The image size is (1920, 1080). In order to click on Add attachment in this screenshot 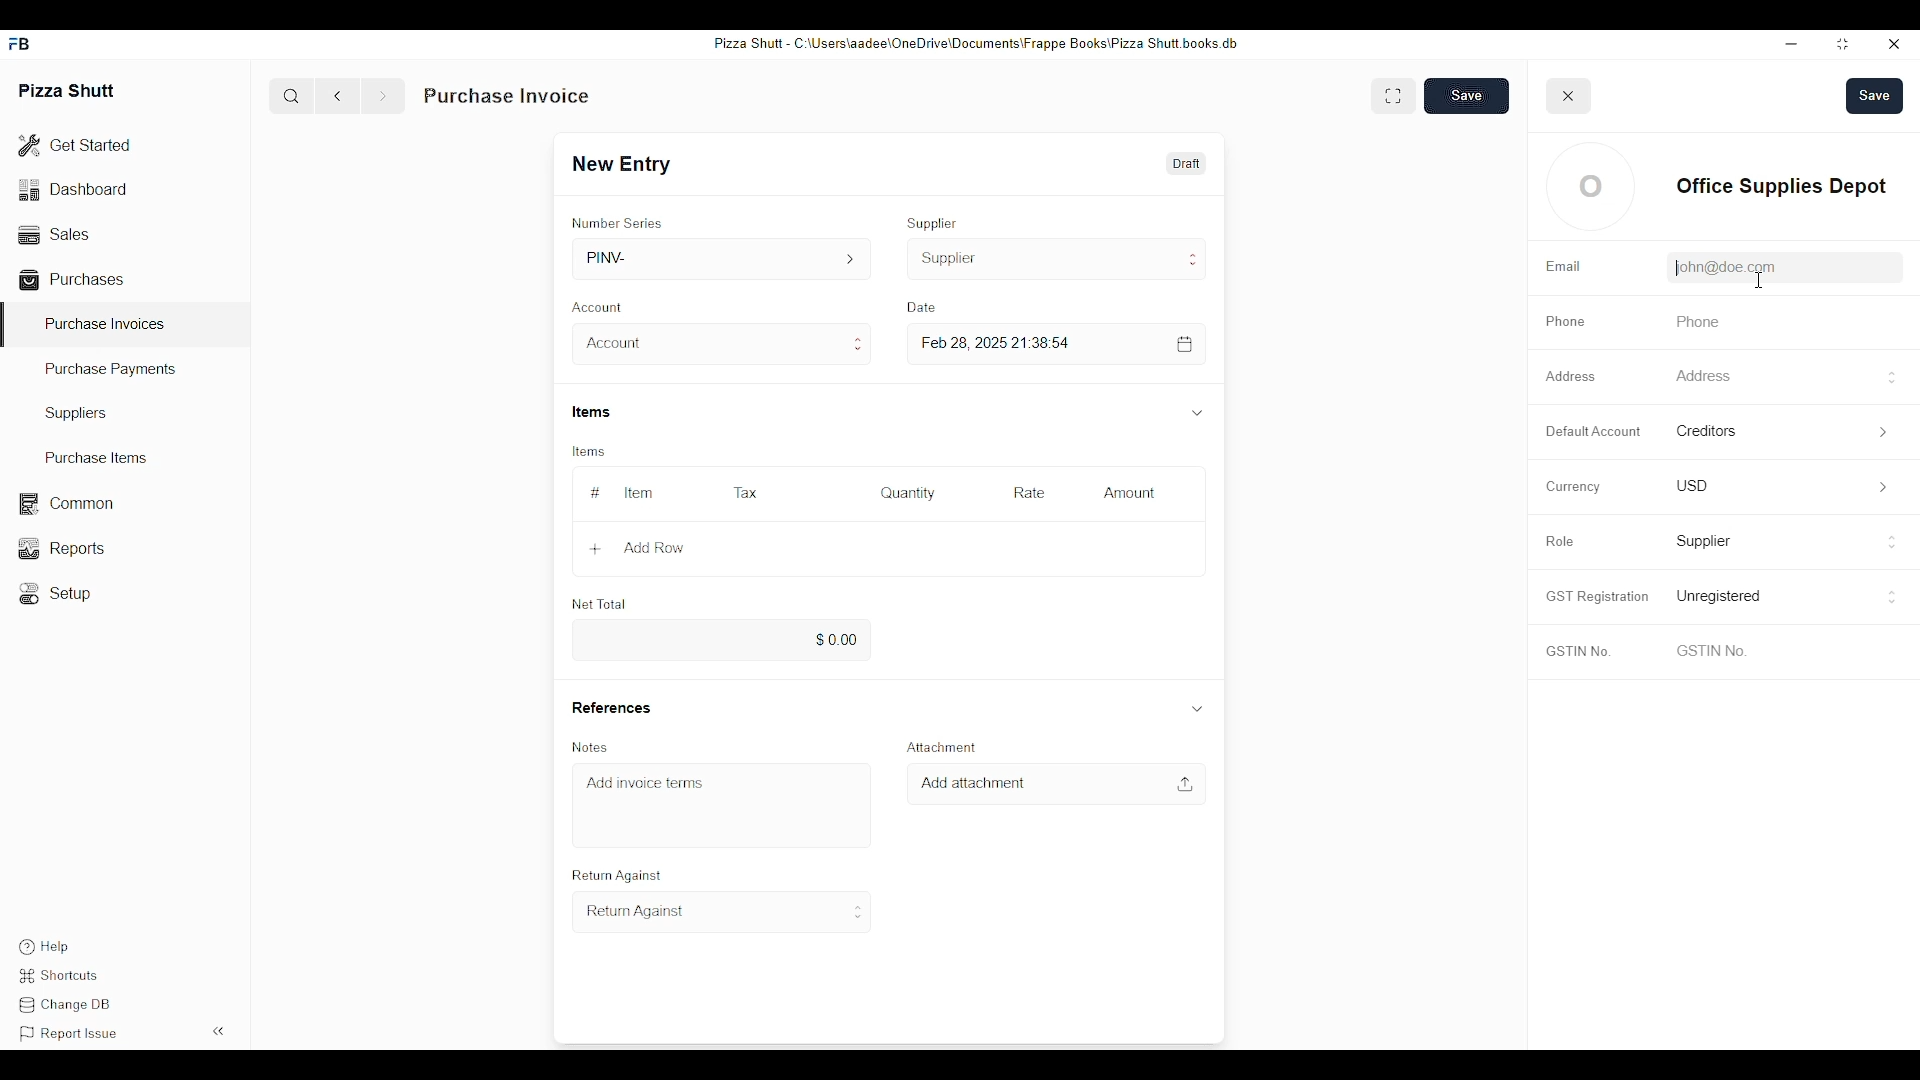, I will do `click(973, 783)`.